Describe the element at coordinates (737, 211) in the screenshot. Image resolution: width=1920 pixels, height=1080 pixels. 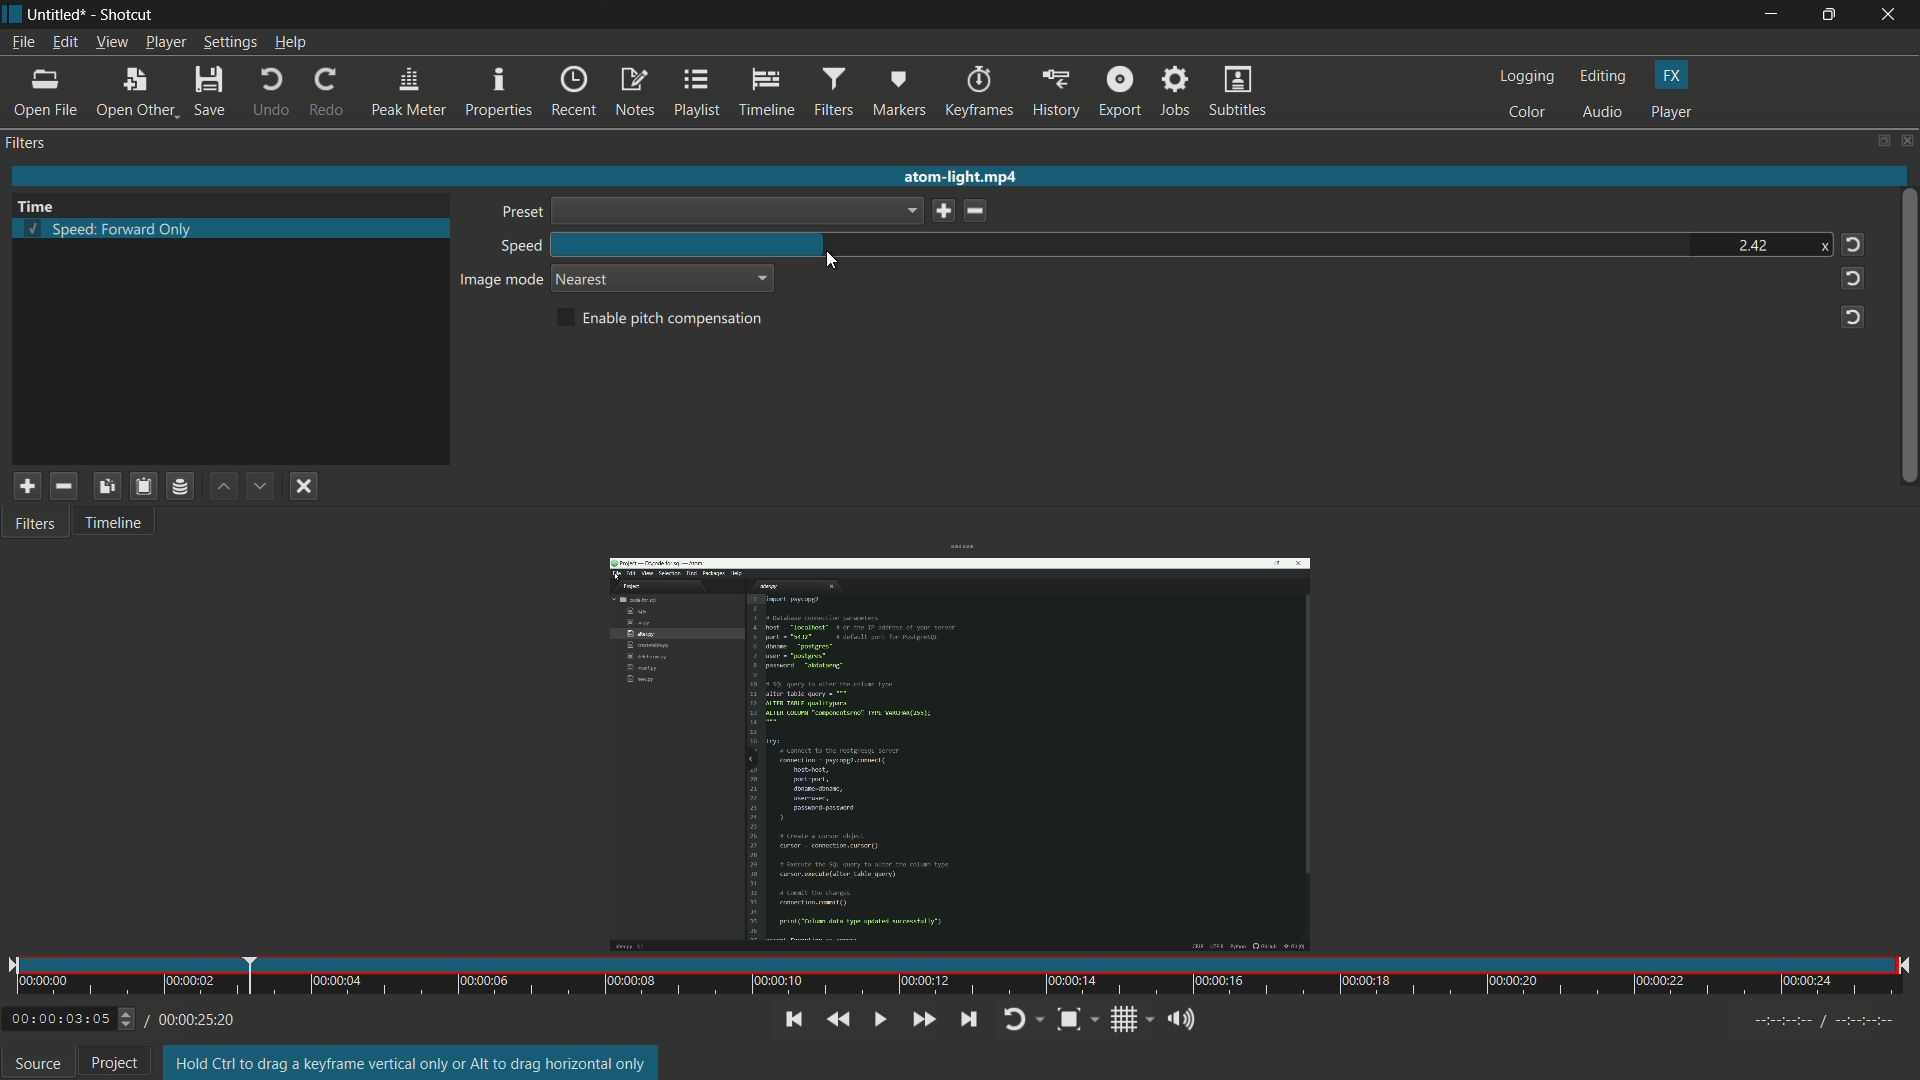
I see `dropdown` at that location.